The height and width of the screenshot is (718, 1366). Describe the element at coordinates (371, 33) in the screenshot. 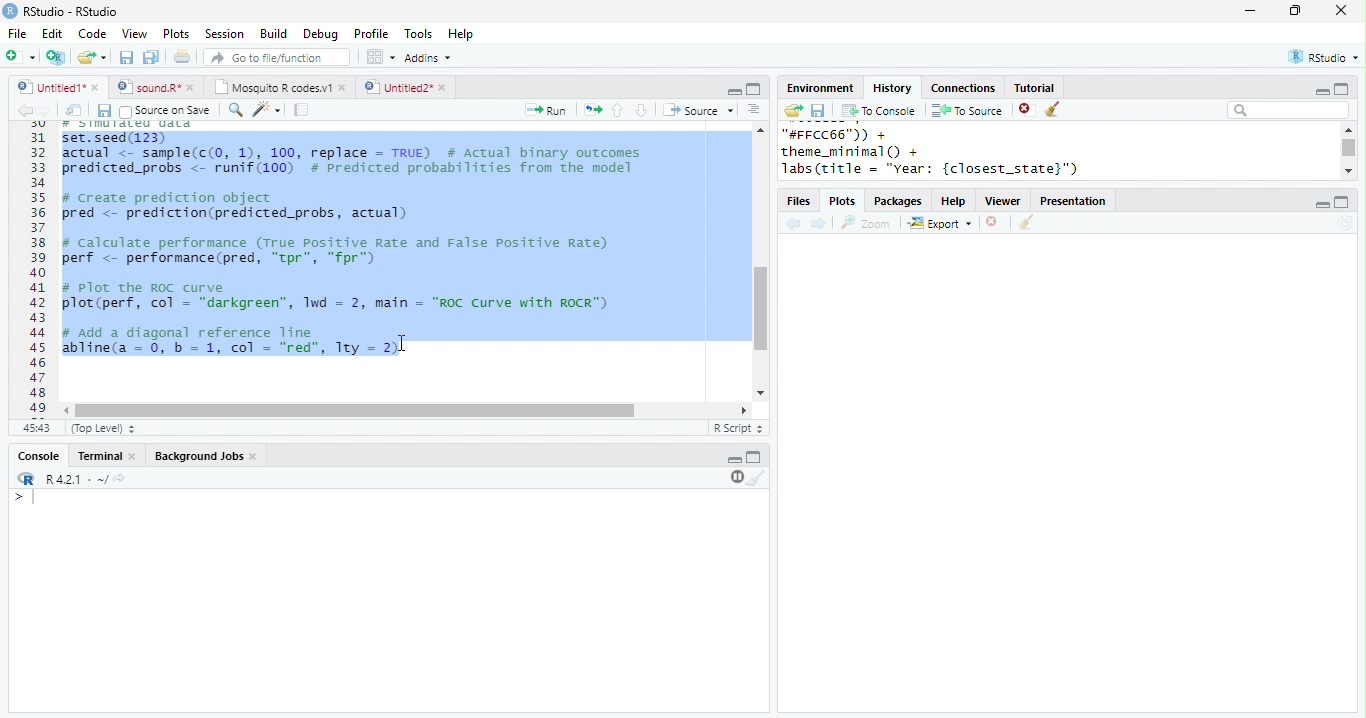

I see `Profile` at that location.